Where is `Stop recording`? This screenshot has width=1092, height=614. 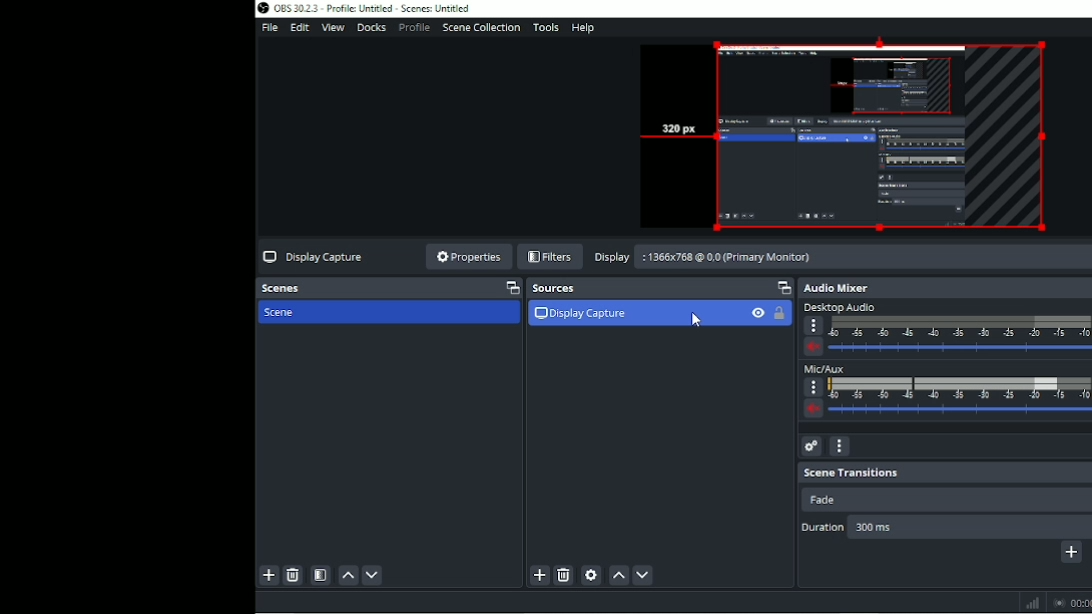
Stop recording is located at coordinates (1070, 602).